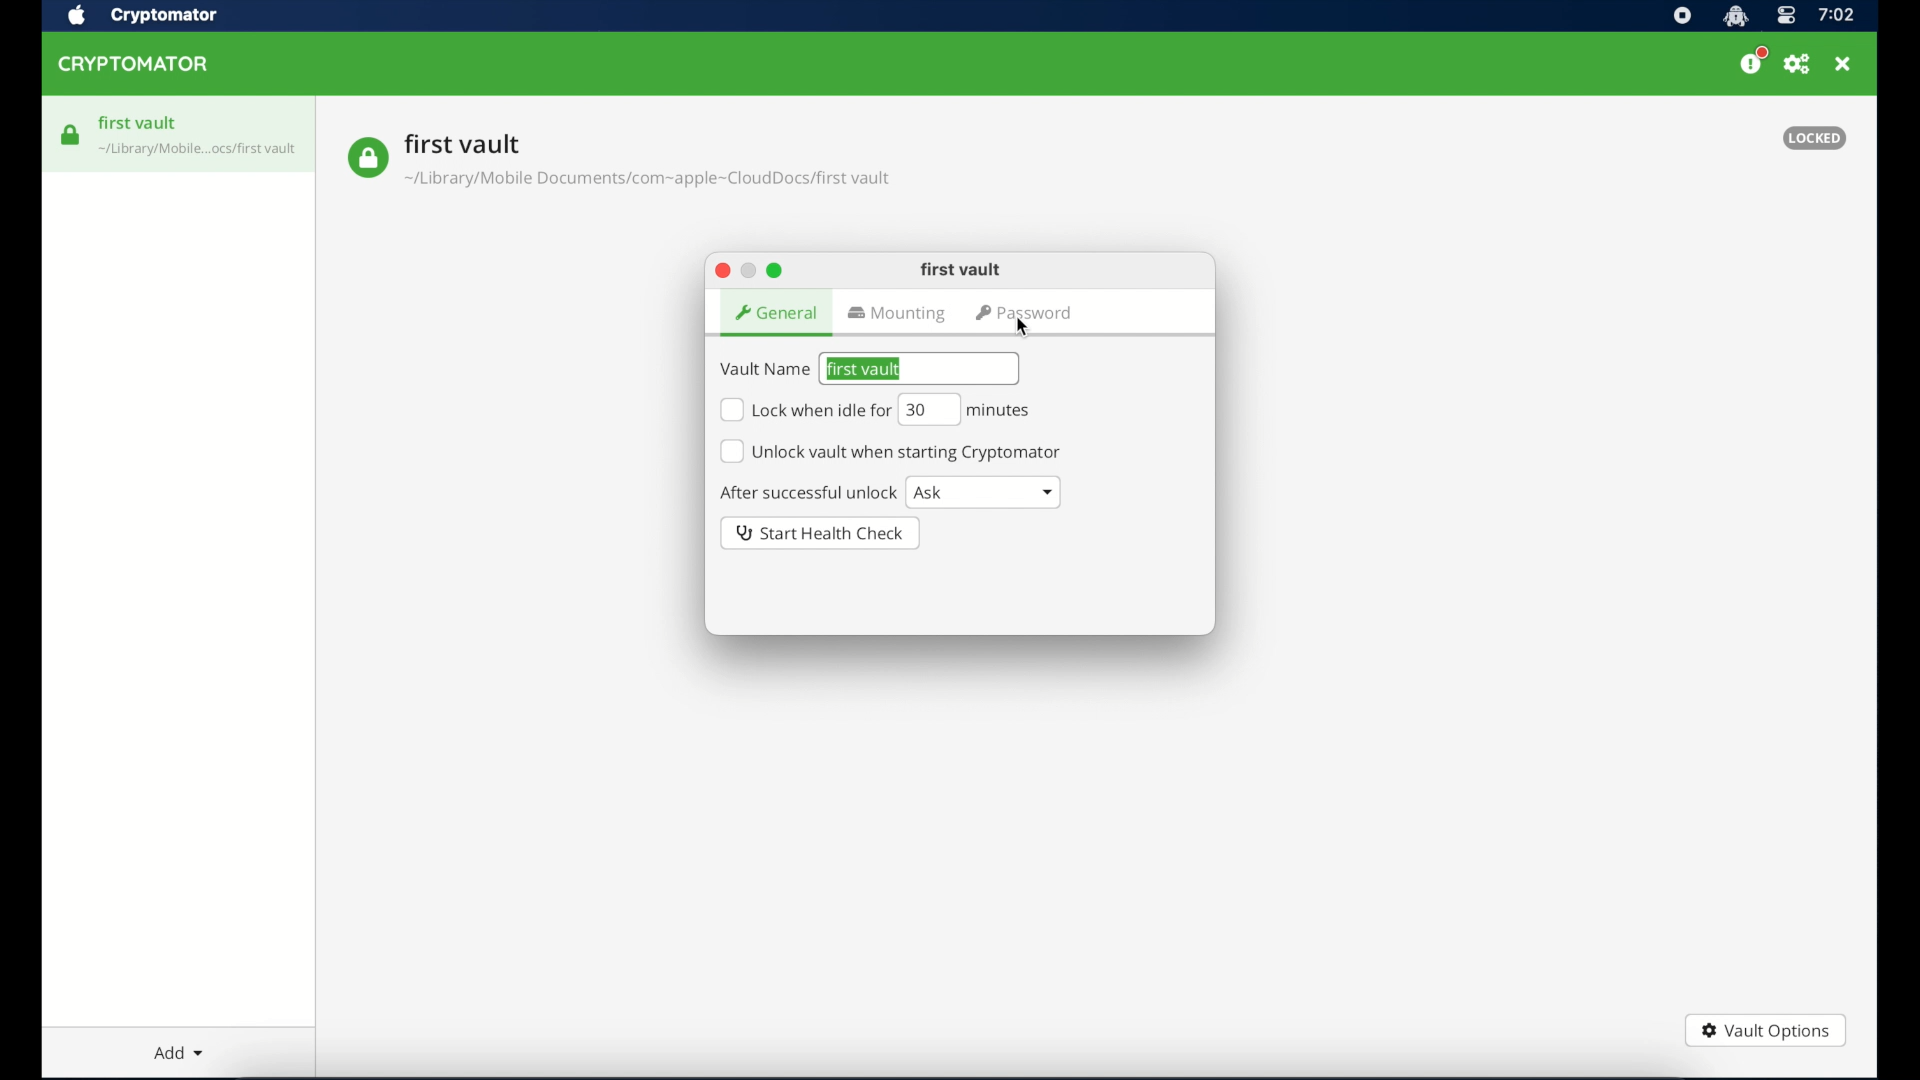  I want to click on general tab highlighted, so click(775, 313).